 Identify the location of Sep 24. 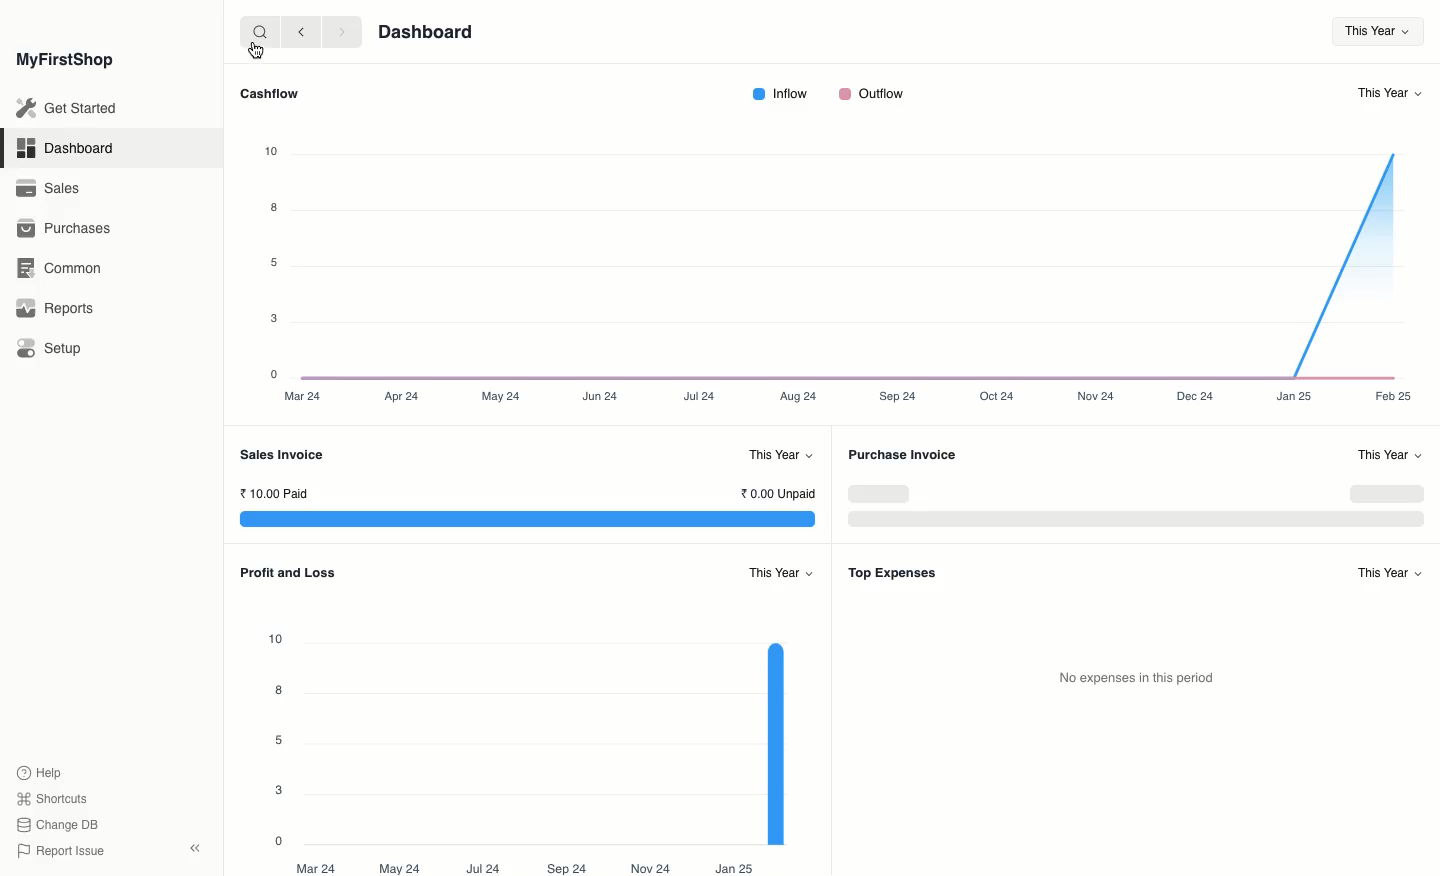
(567, 867).